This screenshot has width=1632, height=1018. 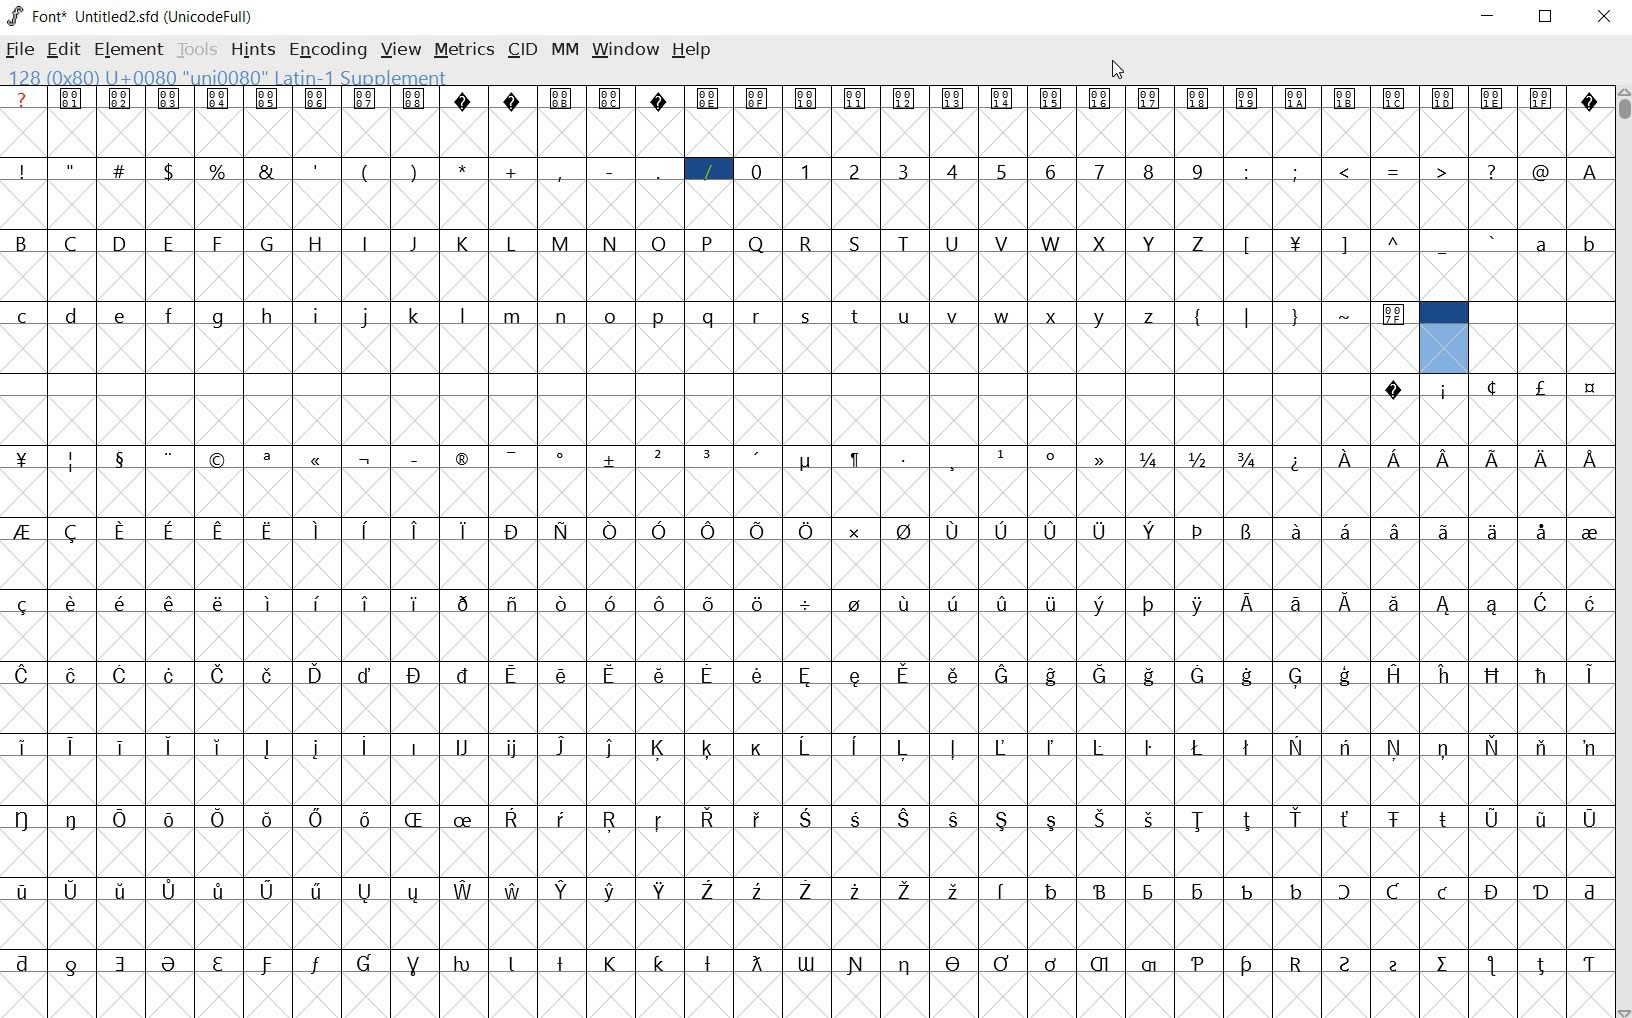 What do you see at coordinates (613, 243) in the screenshot?
I see `N` at bounding box center [613, 243].